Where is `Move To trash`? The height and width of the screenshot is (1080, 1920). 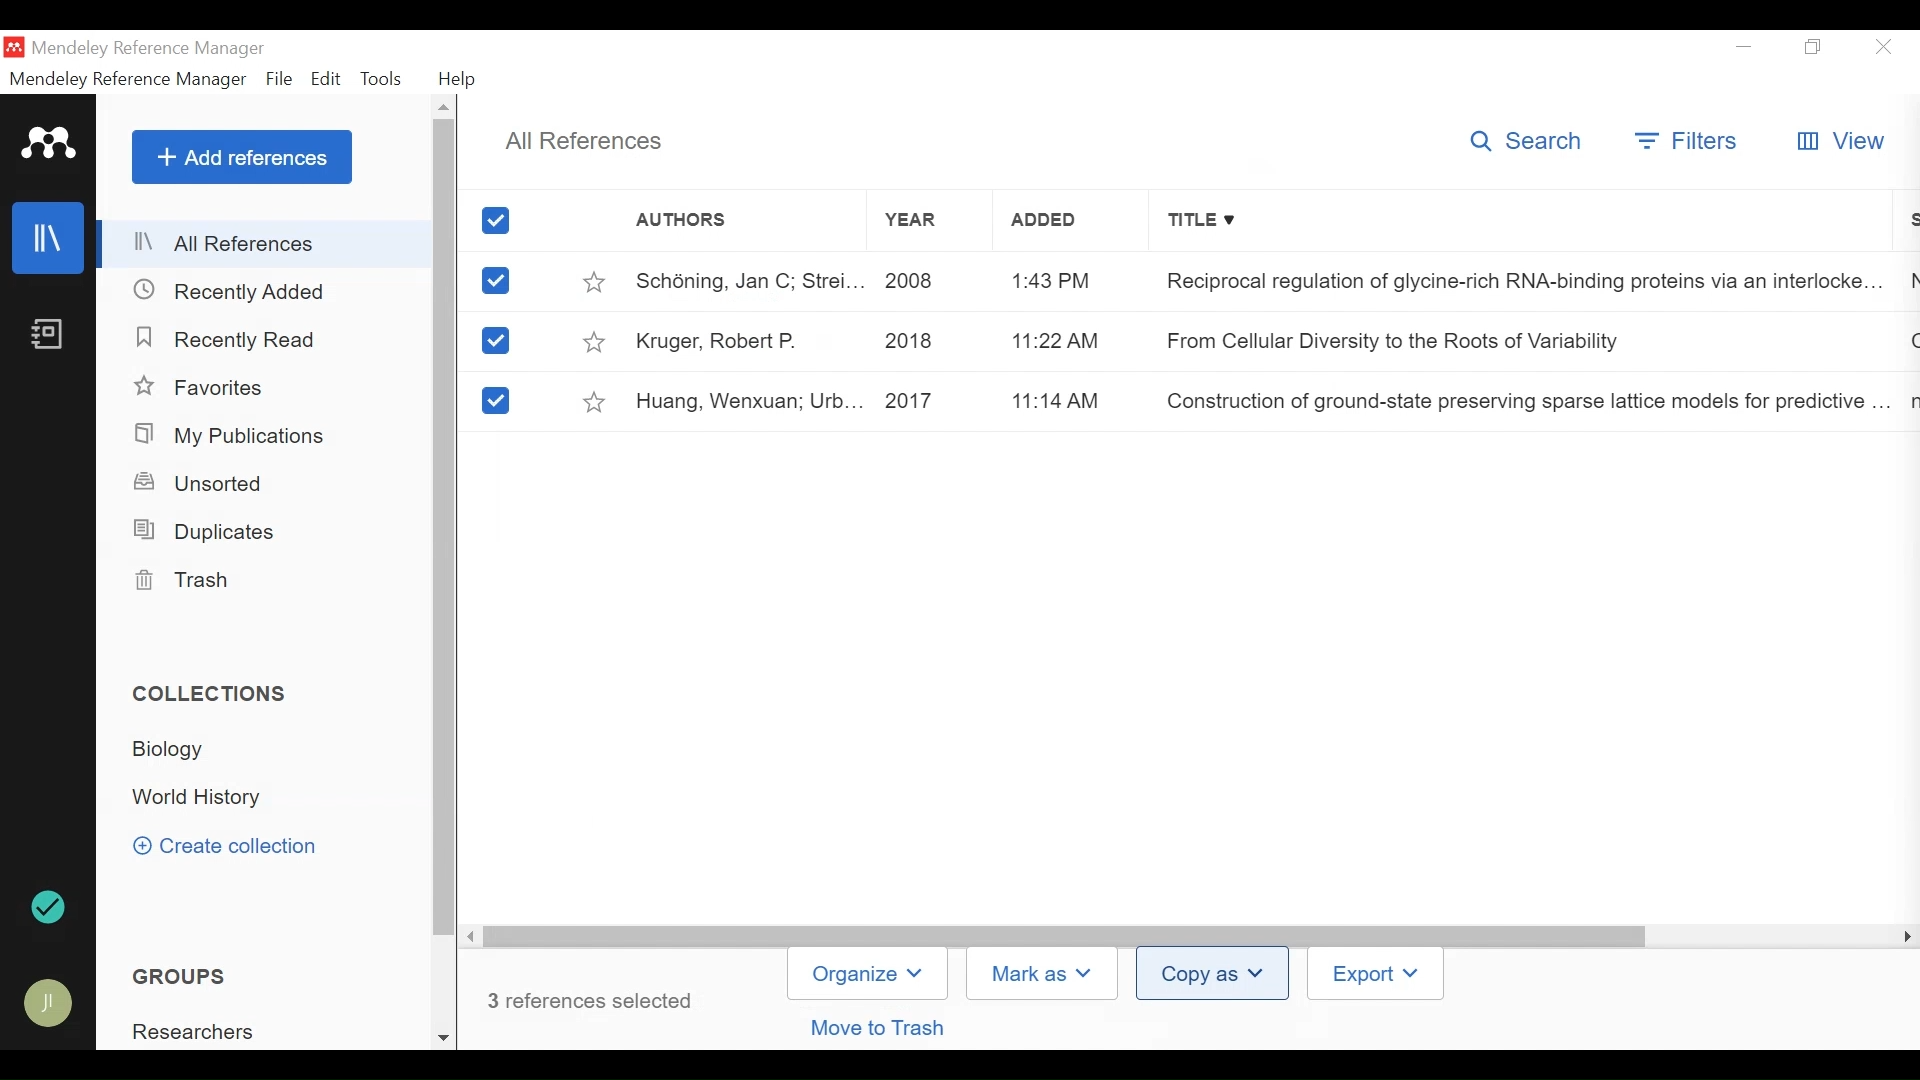
Move To trash is located at coordinates (893, 1029).